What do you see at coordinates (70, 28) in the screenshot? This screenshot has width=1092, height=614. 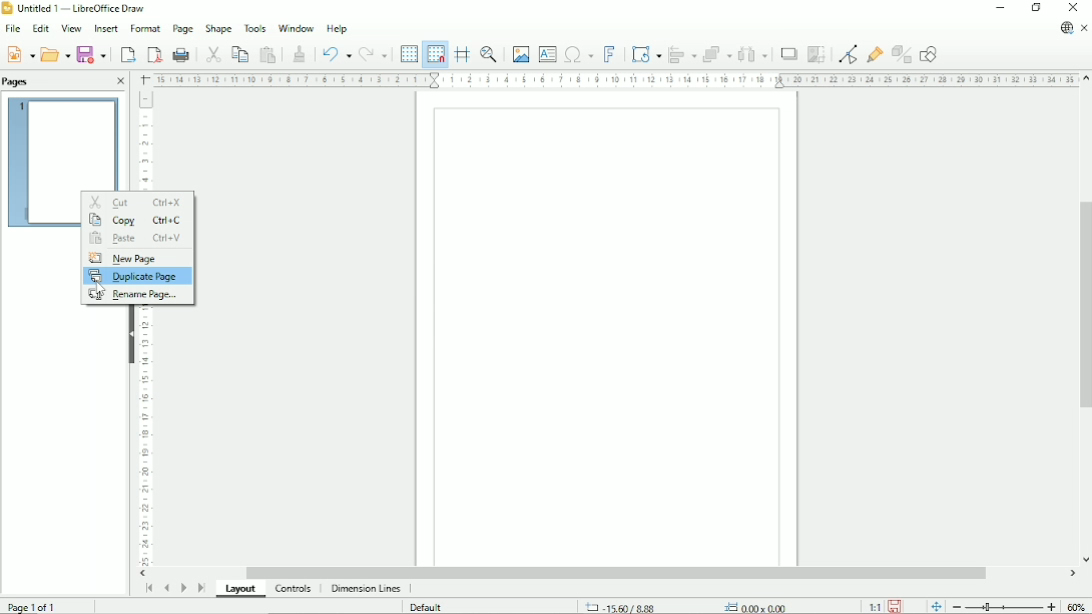 I see `View` at bounding box center [70, 28].